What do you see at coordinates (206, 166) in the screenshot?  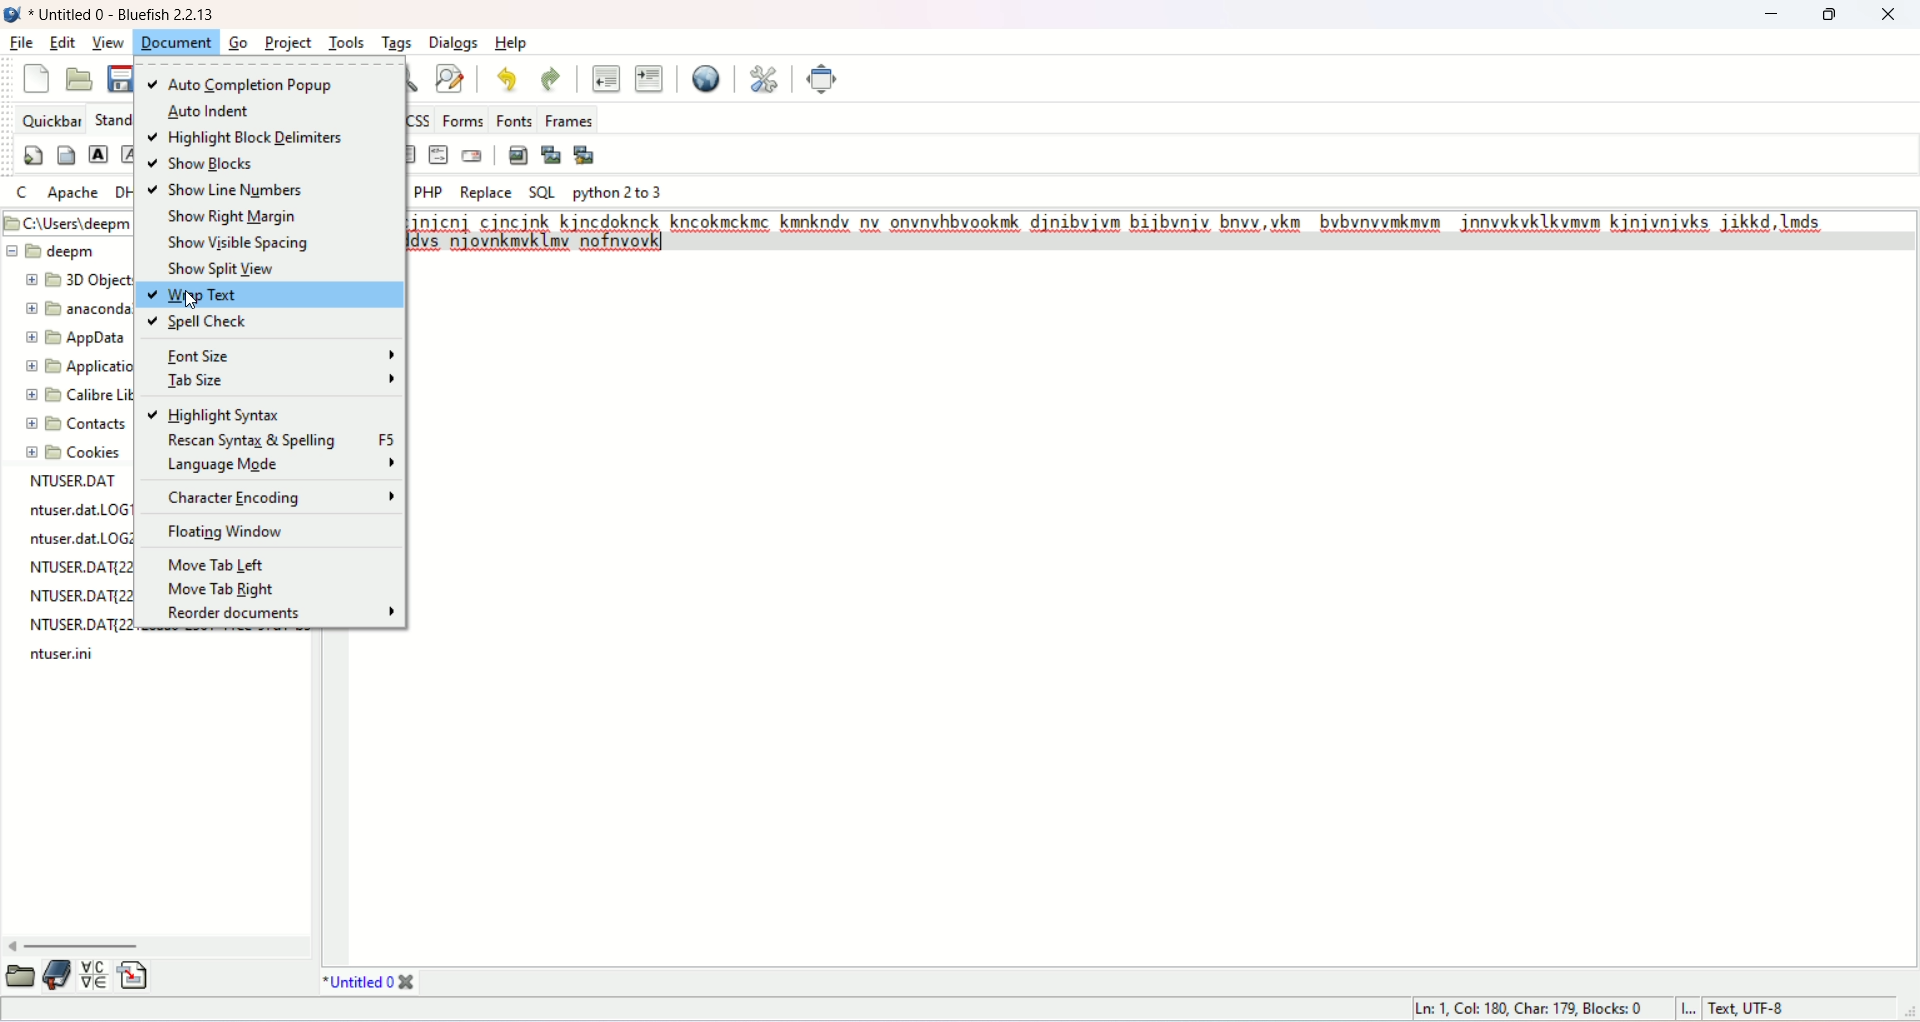 I see `show blocks` at bounding box center [206, 166].